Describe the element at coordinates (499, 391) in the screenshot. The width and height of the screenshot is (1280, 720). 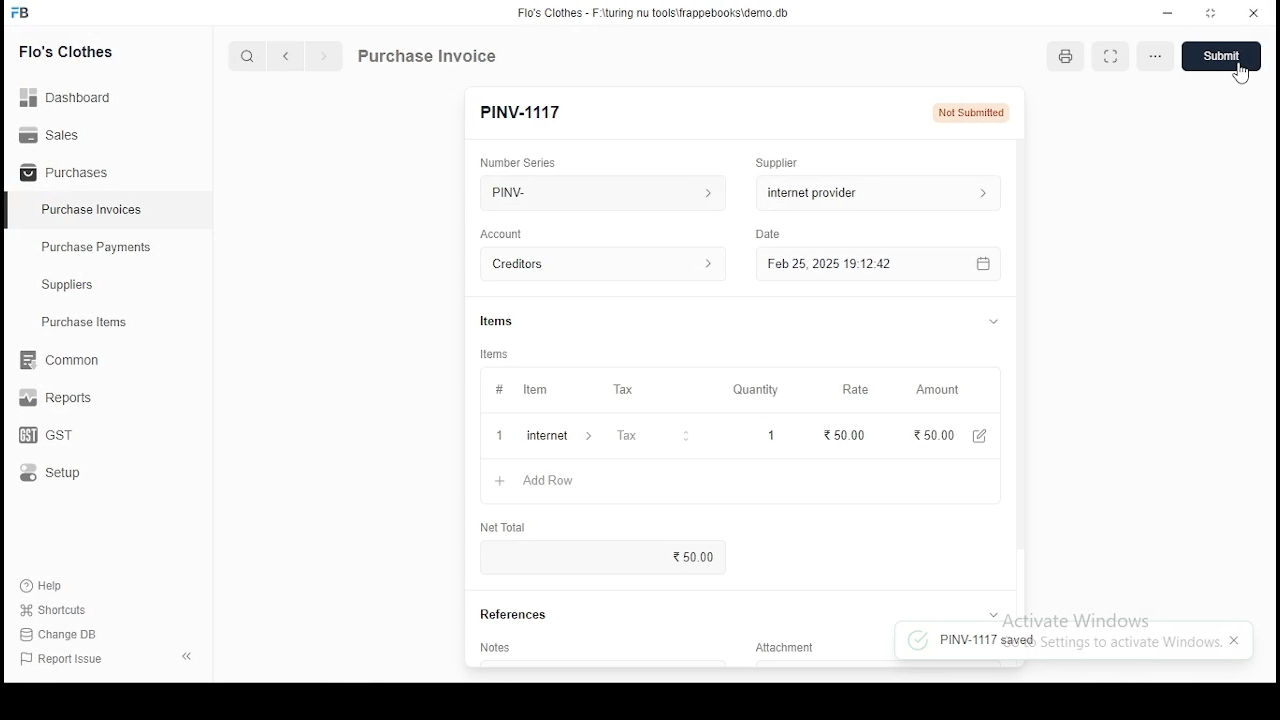
I see `#` at that location.